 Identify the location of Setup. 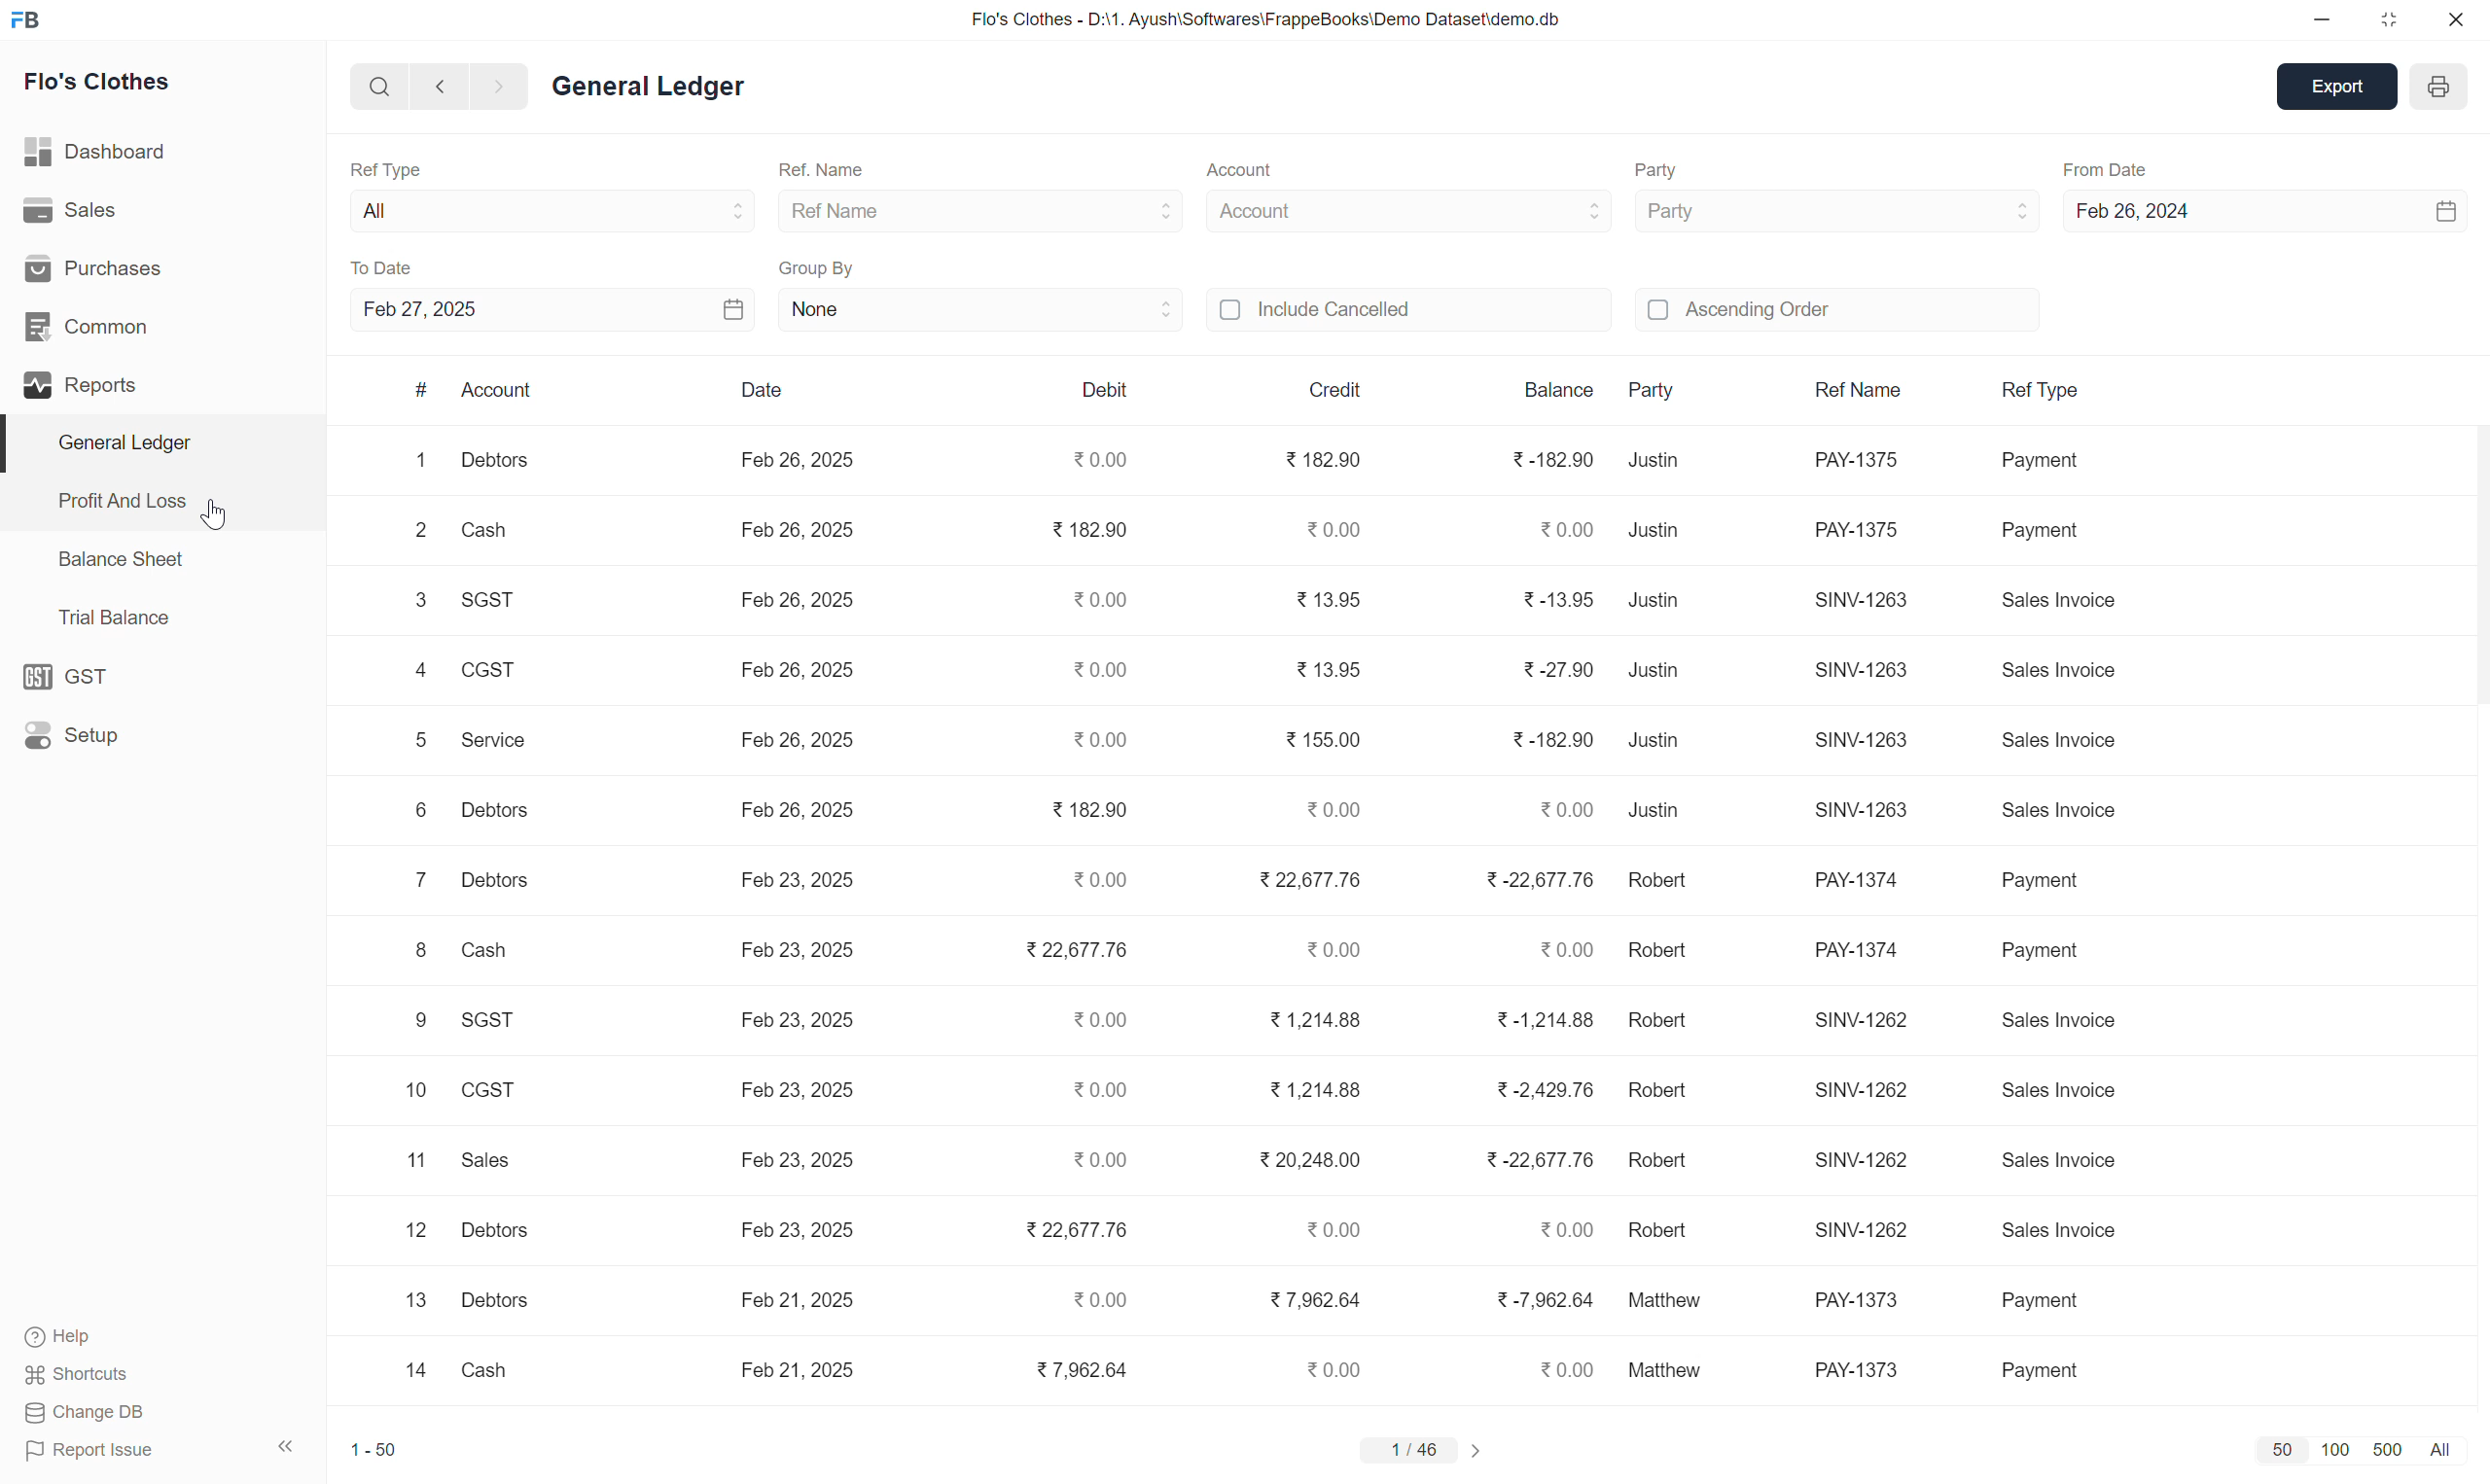
(72, 736).